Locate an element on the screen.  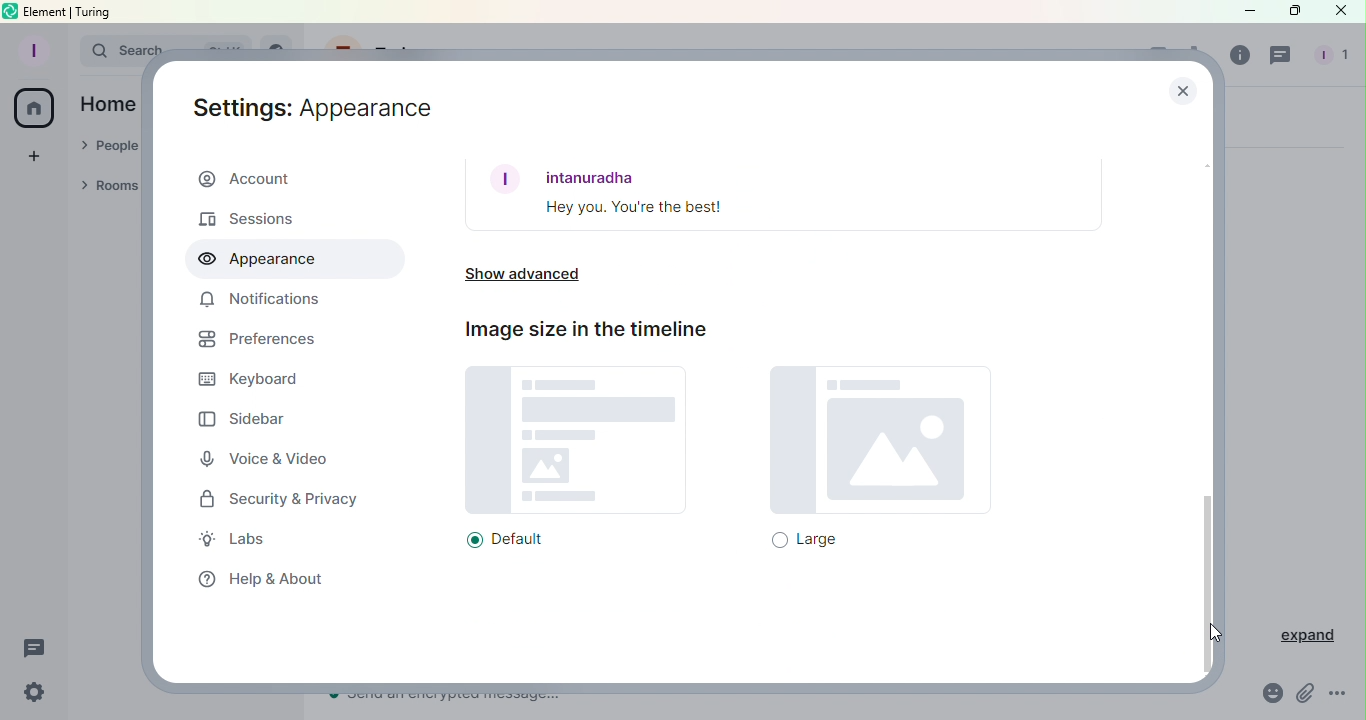
Minimize is located at coordinates (1247, 11).